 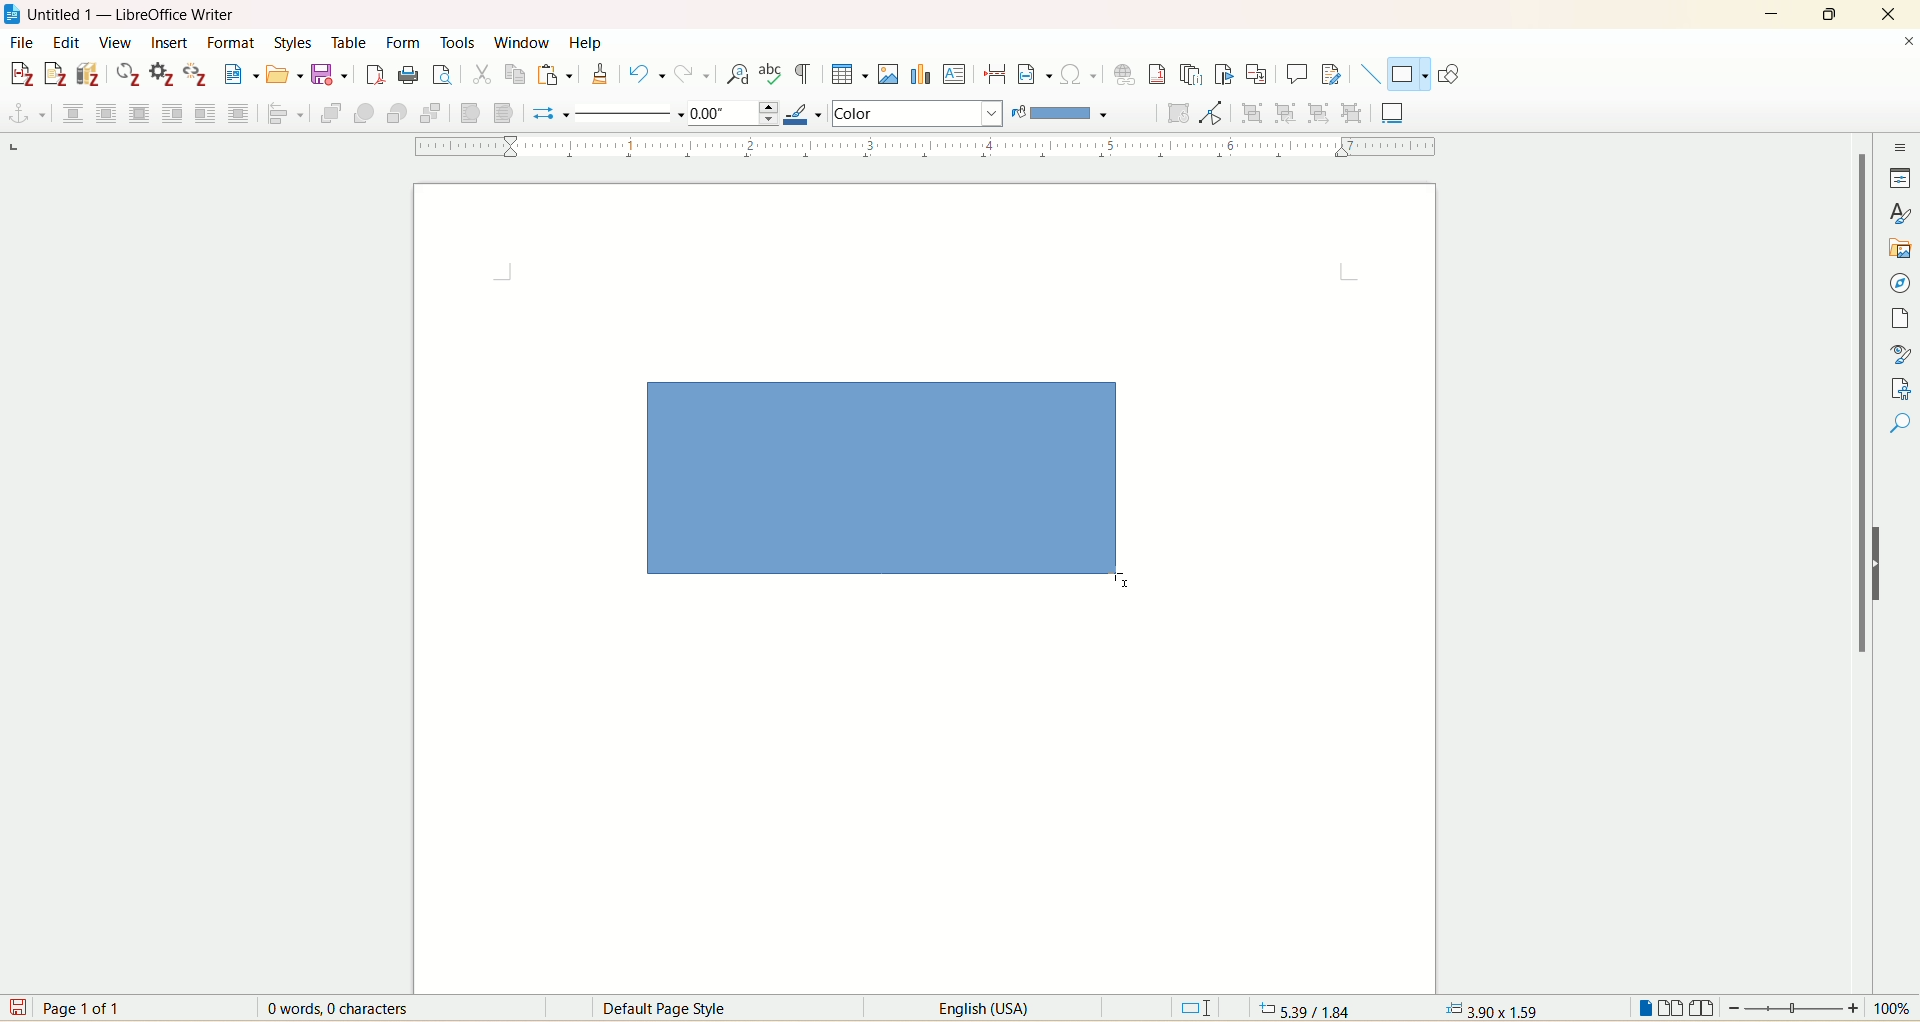 What do you see at coordinates (115, 42) in the screenshot?
I see `view` at bounding box center [115, 42].